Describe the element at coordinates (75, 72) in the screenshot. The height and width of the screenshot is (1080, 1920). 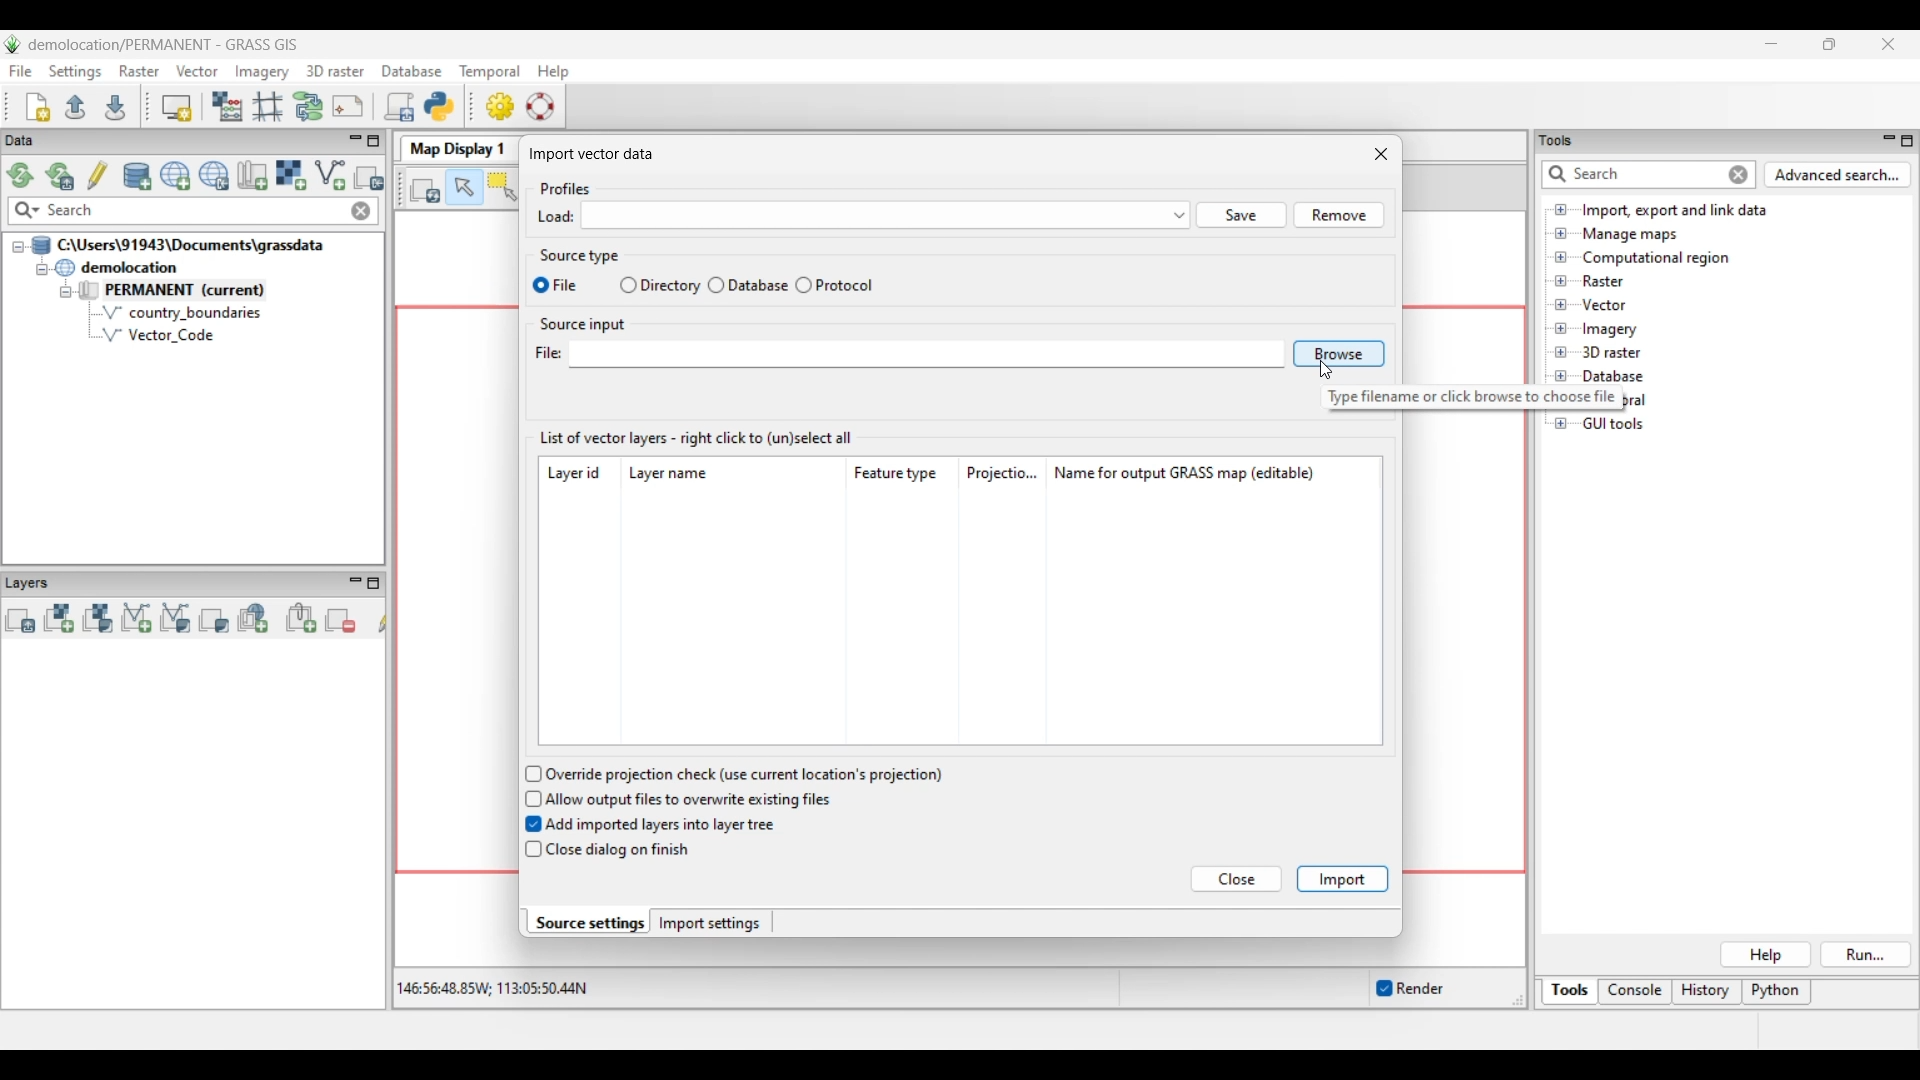
I see `Settings menu` at that location.